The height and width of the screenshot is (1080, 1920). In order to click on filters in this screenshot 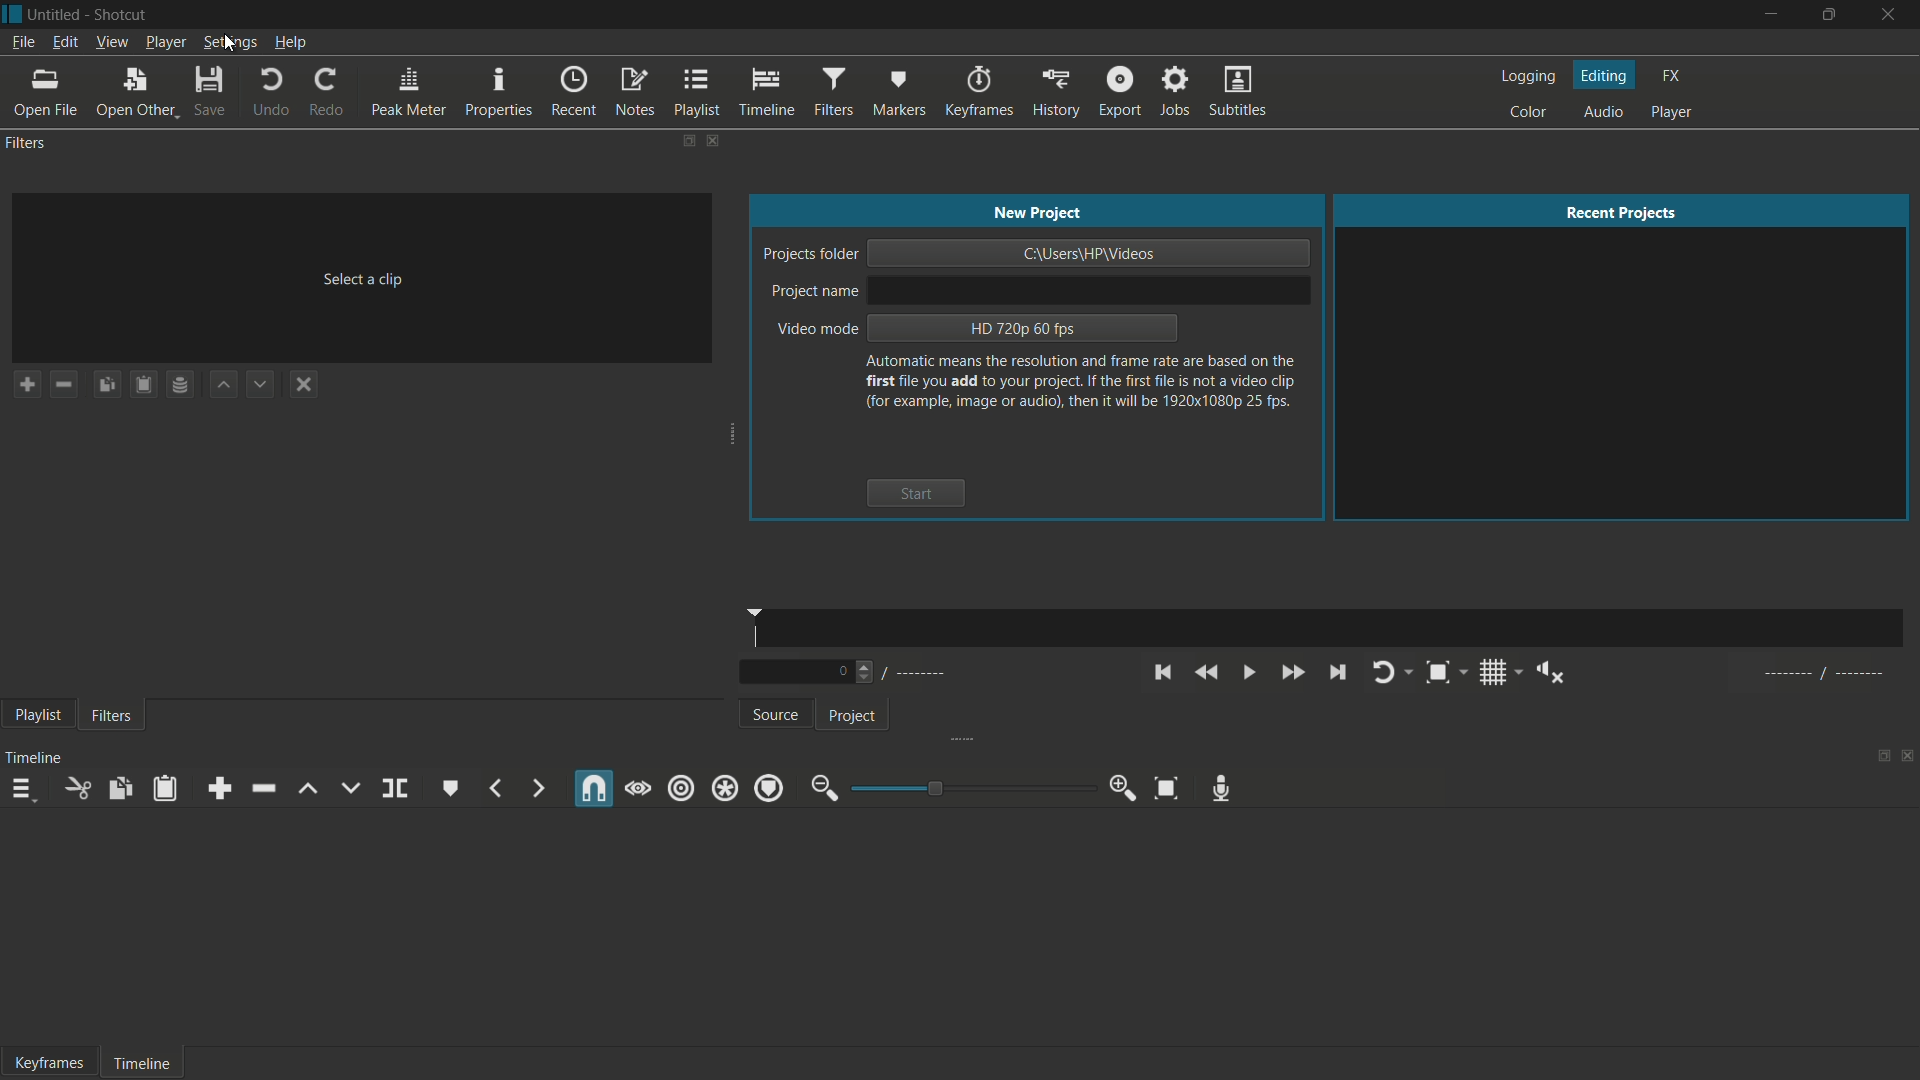, I will do `click(111, 717)`.